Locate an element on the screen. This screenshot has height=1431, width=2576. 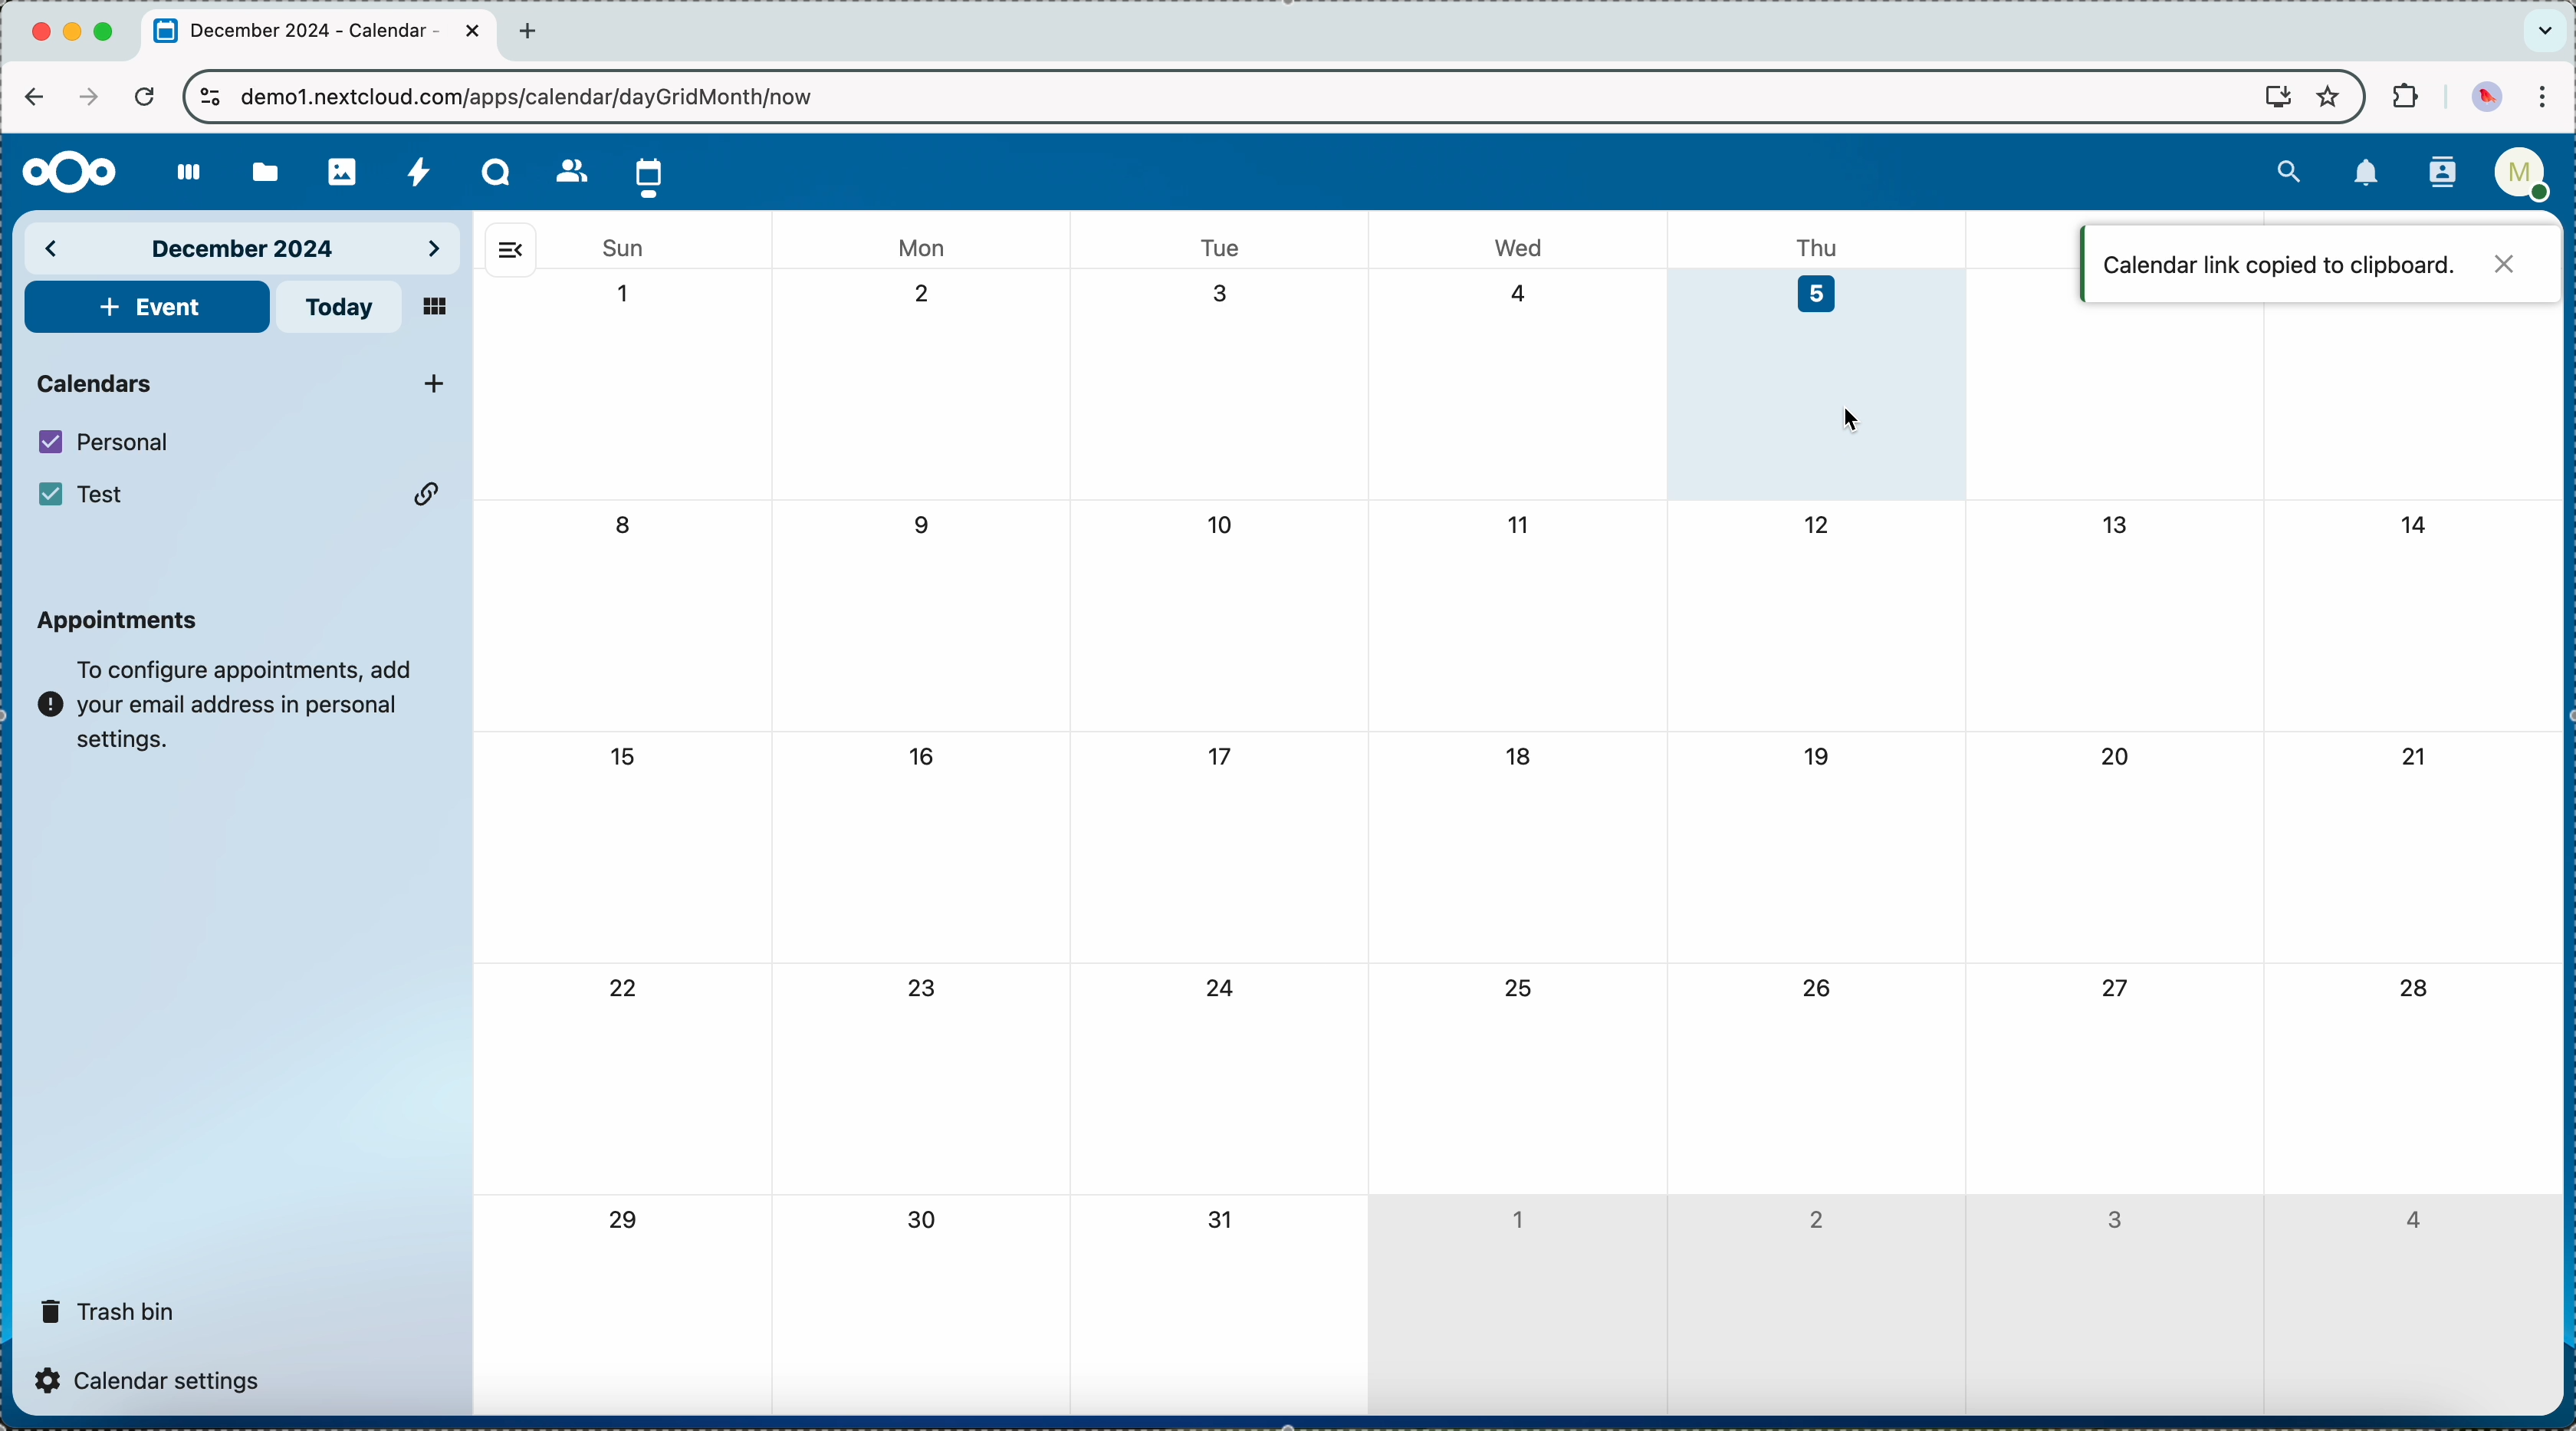
28 is located at coordinates (2413, 990).